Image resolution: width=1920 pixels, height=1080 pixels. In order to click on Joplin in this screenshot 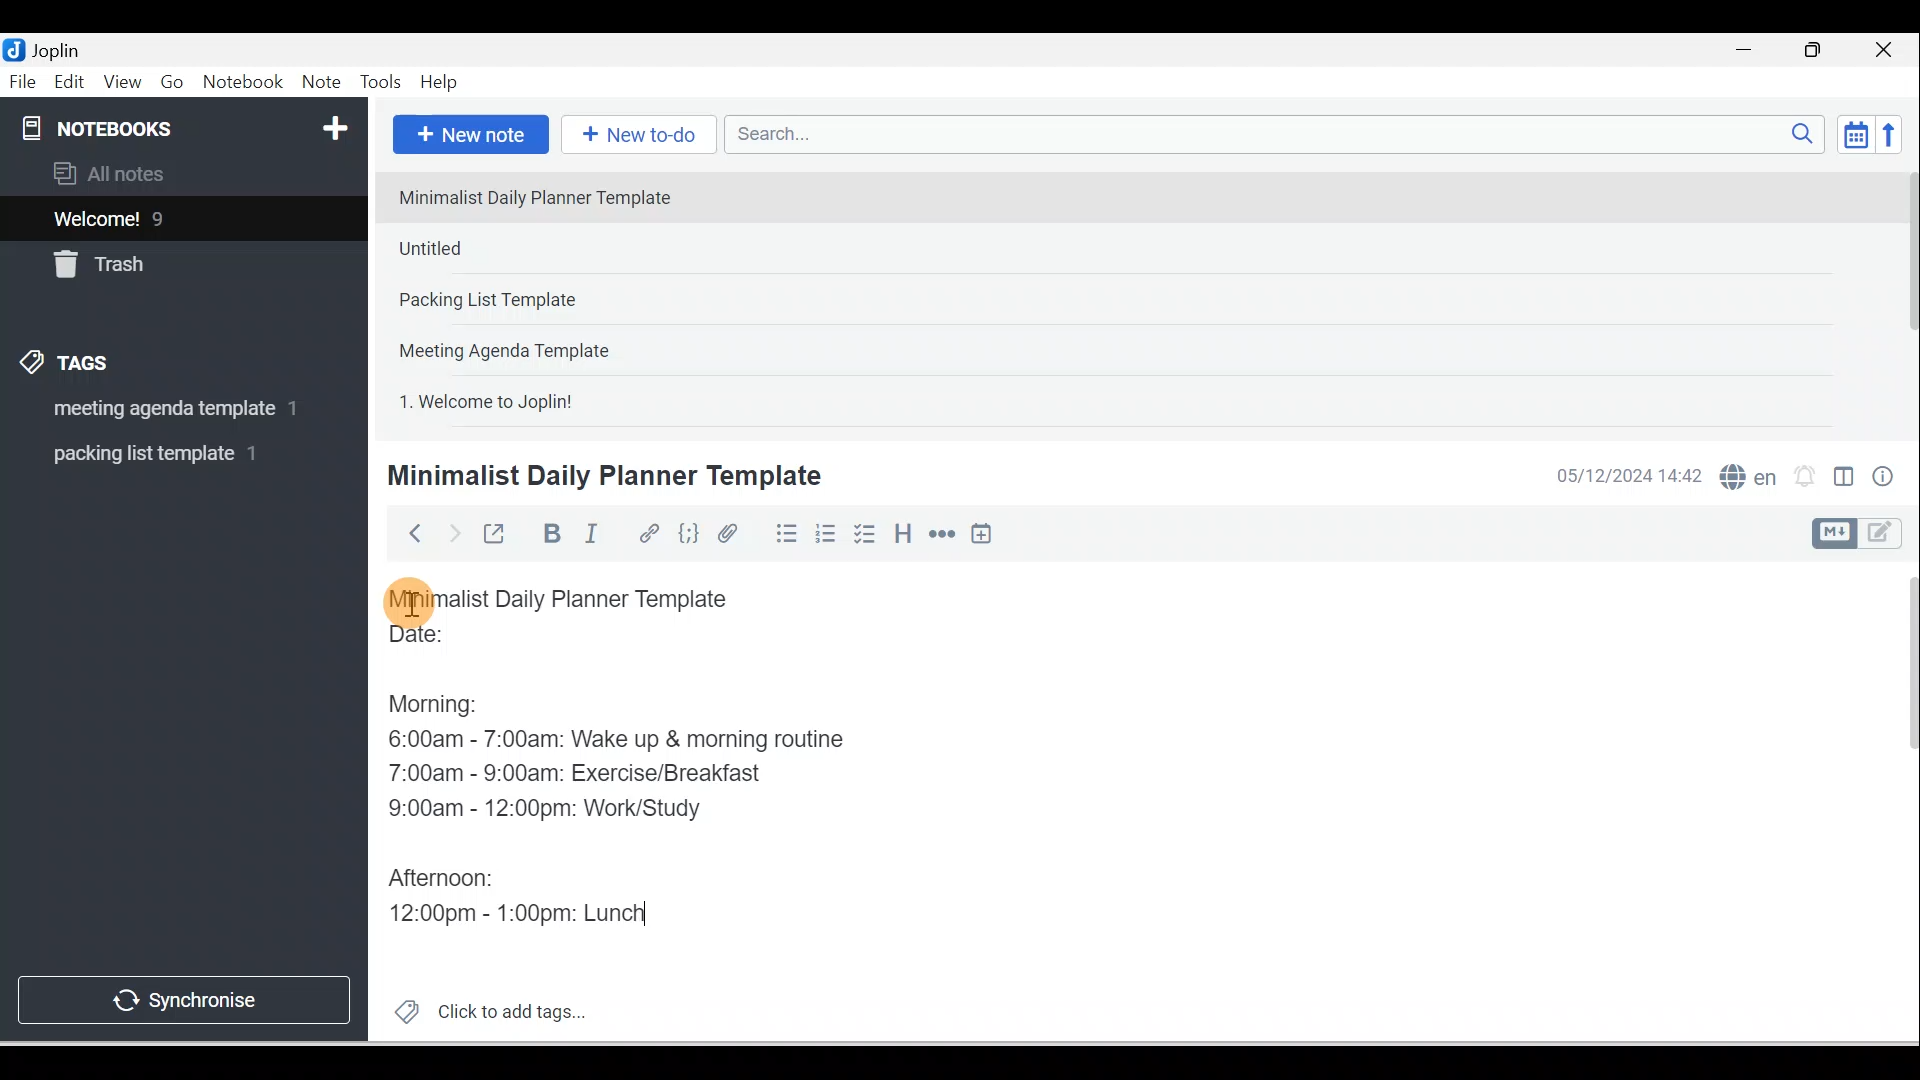, I will do `click(61, 48)`.